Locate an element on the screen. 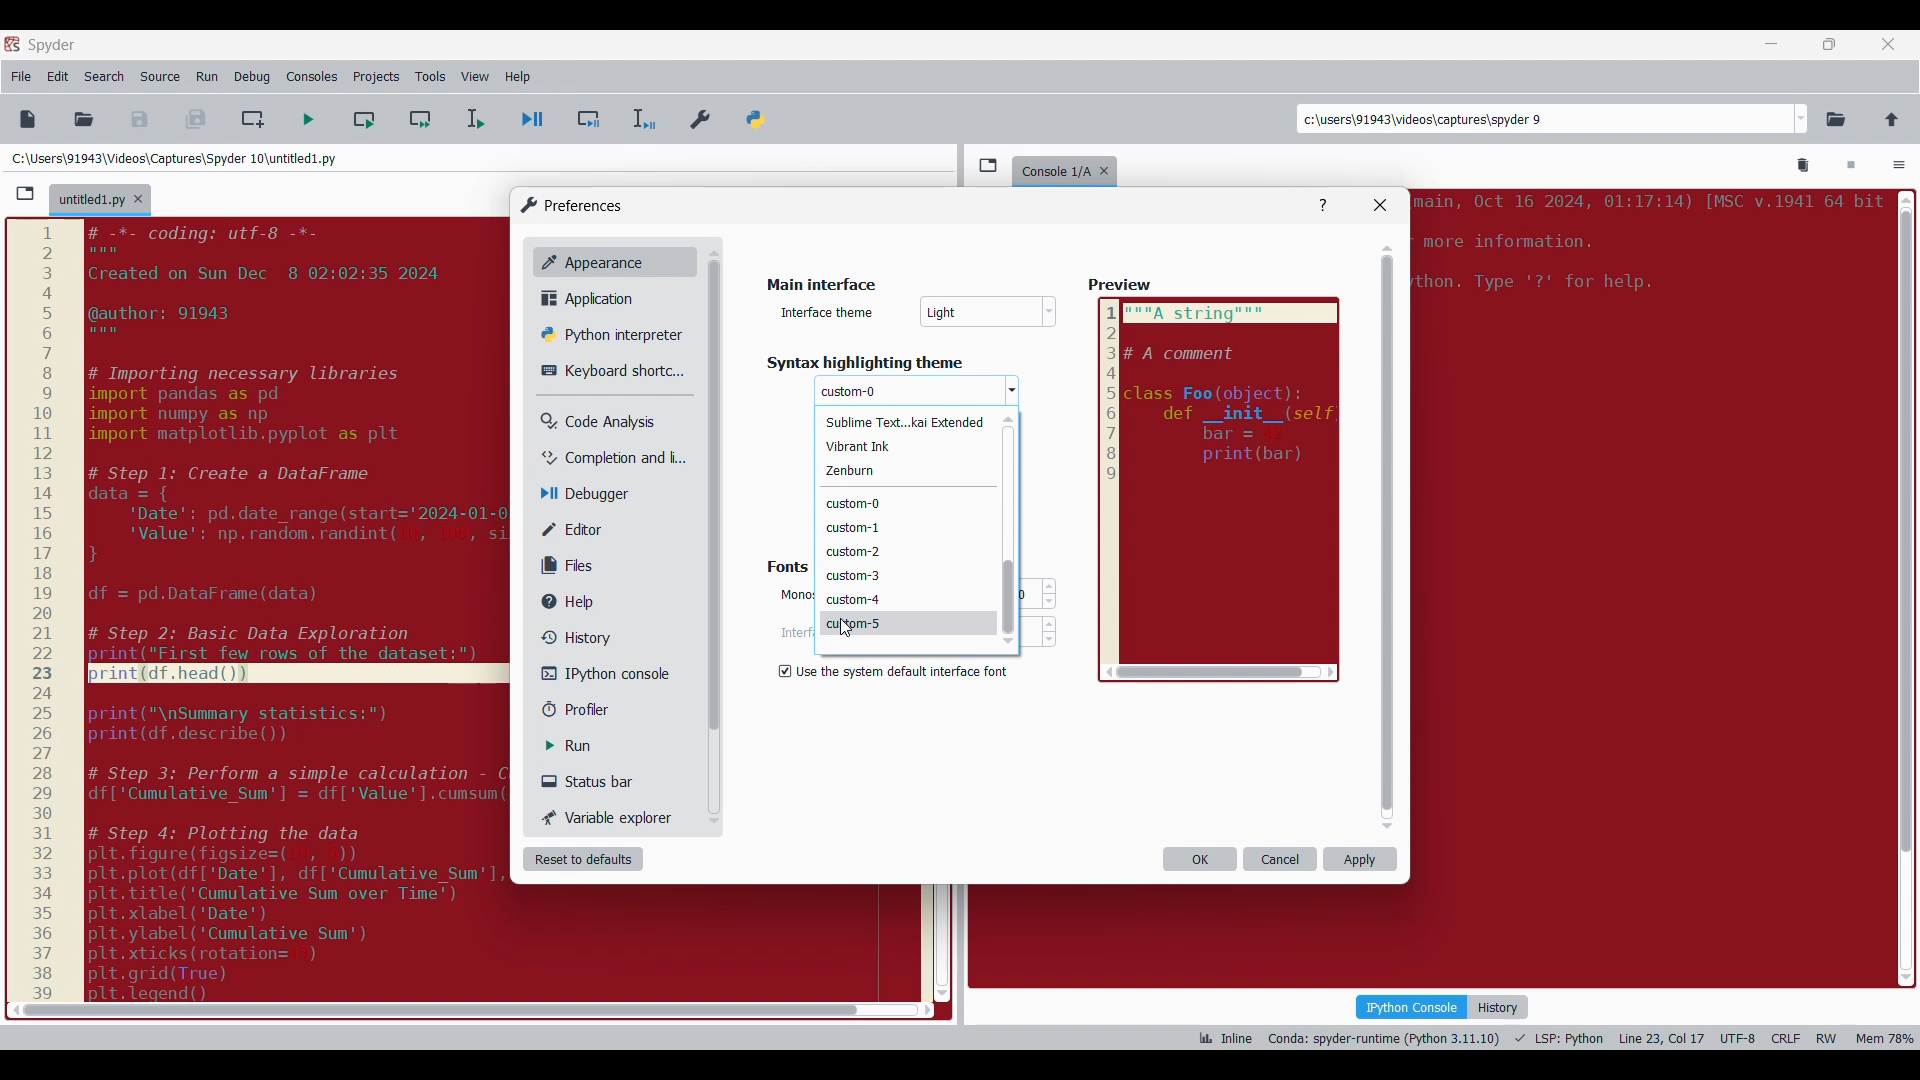  console is located at coordinates (1052, 169).